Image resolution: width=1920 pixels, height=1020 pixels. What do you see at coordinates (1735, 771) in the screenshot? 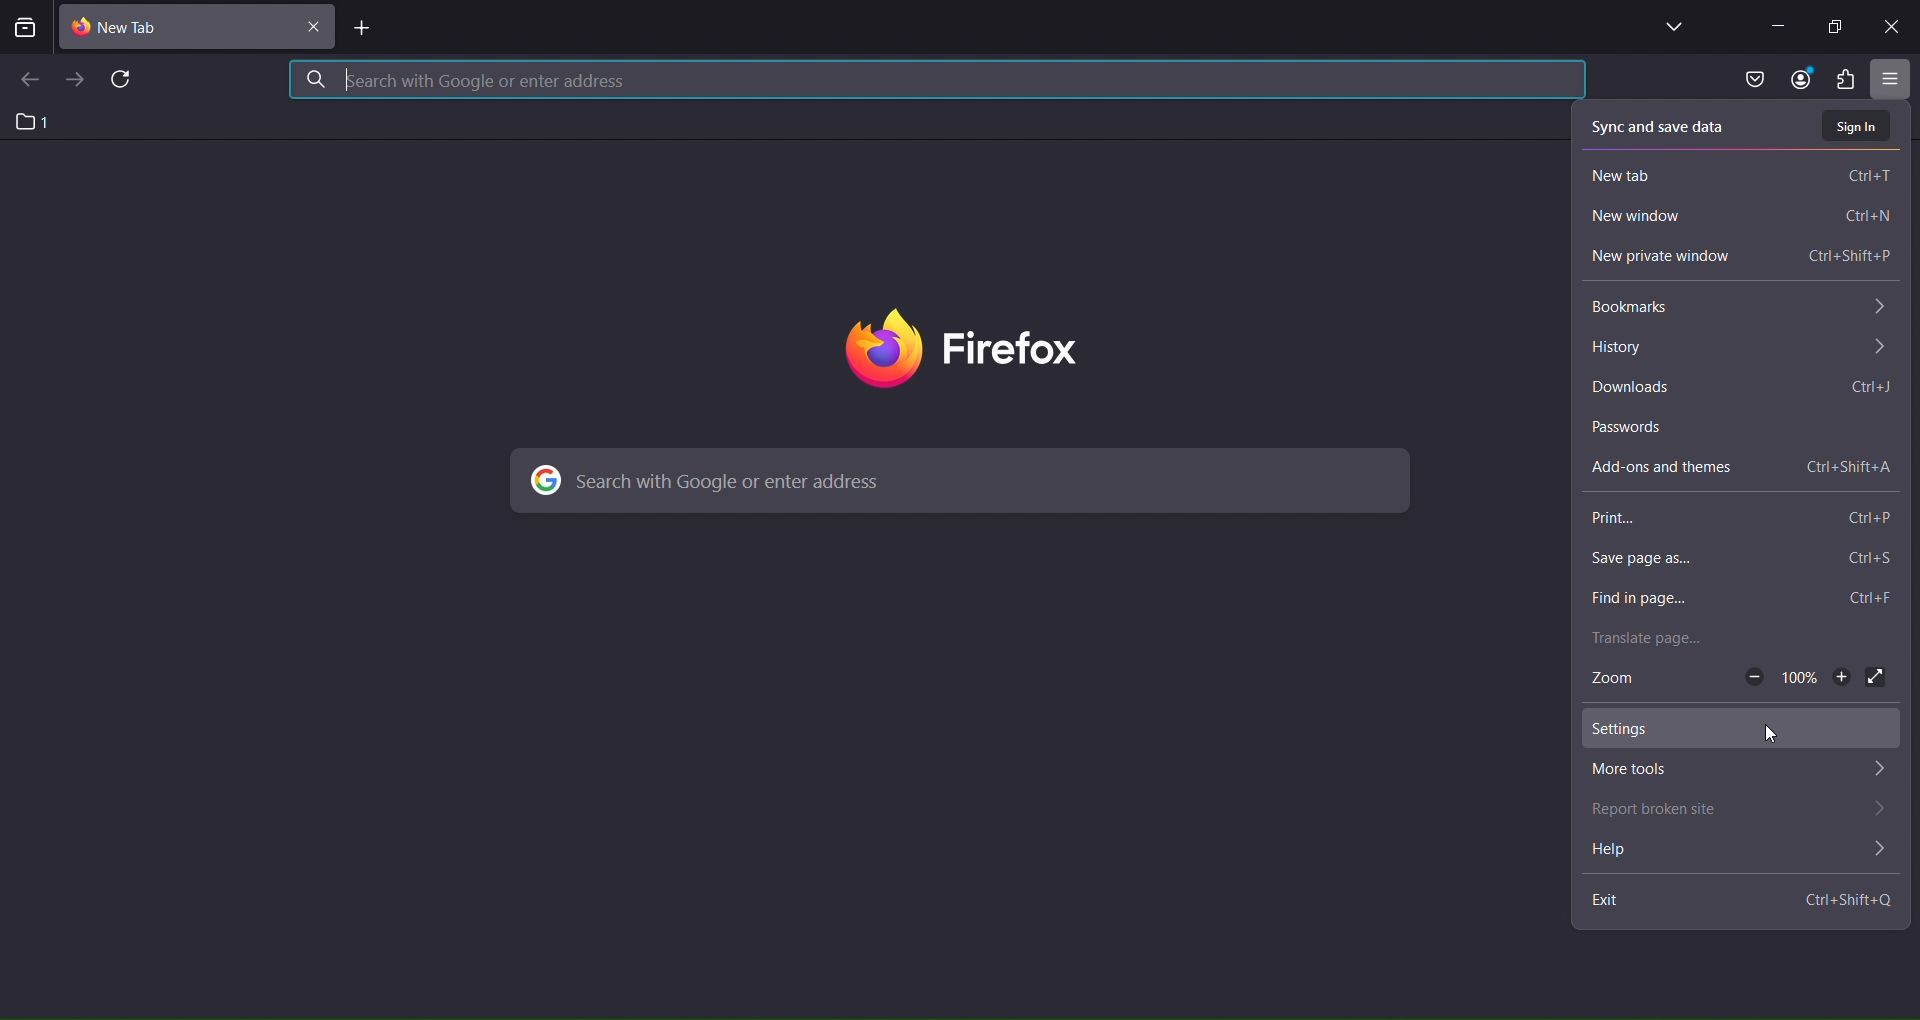
I see `more tools` at bounding box center [1735, 771].